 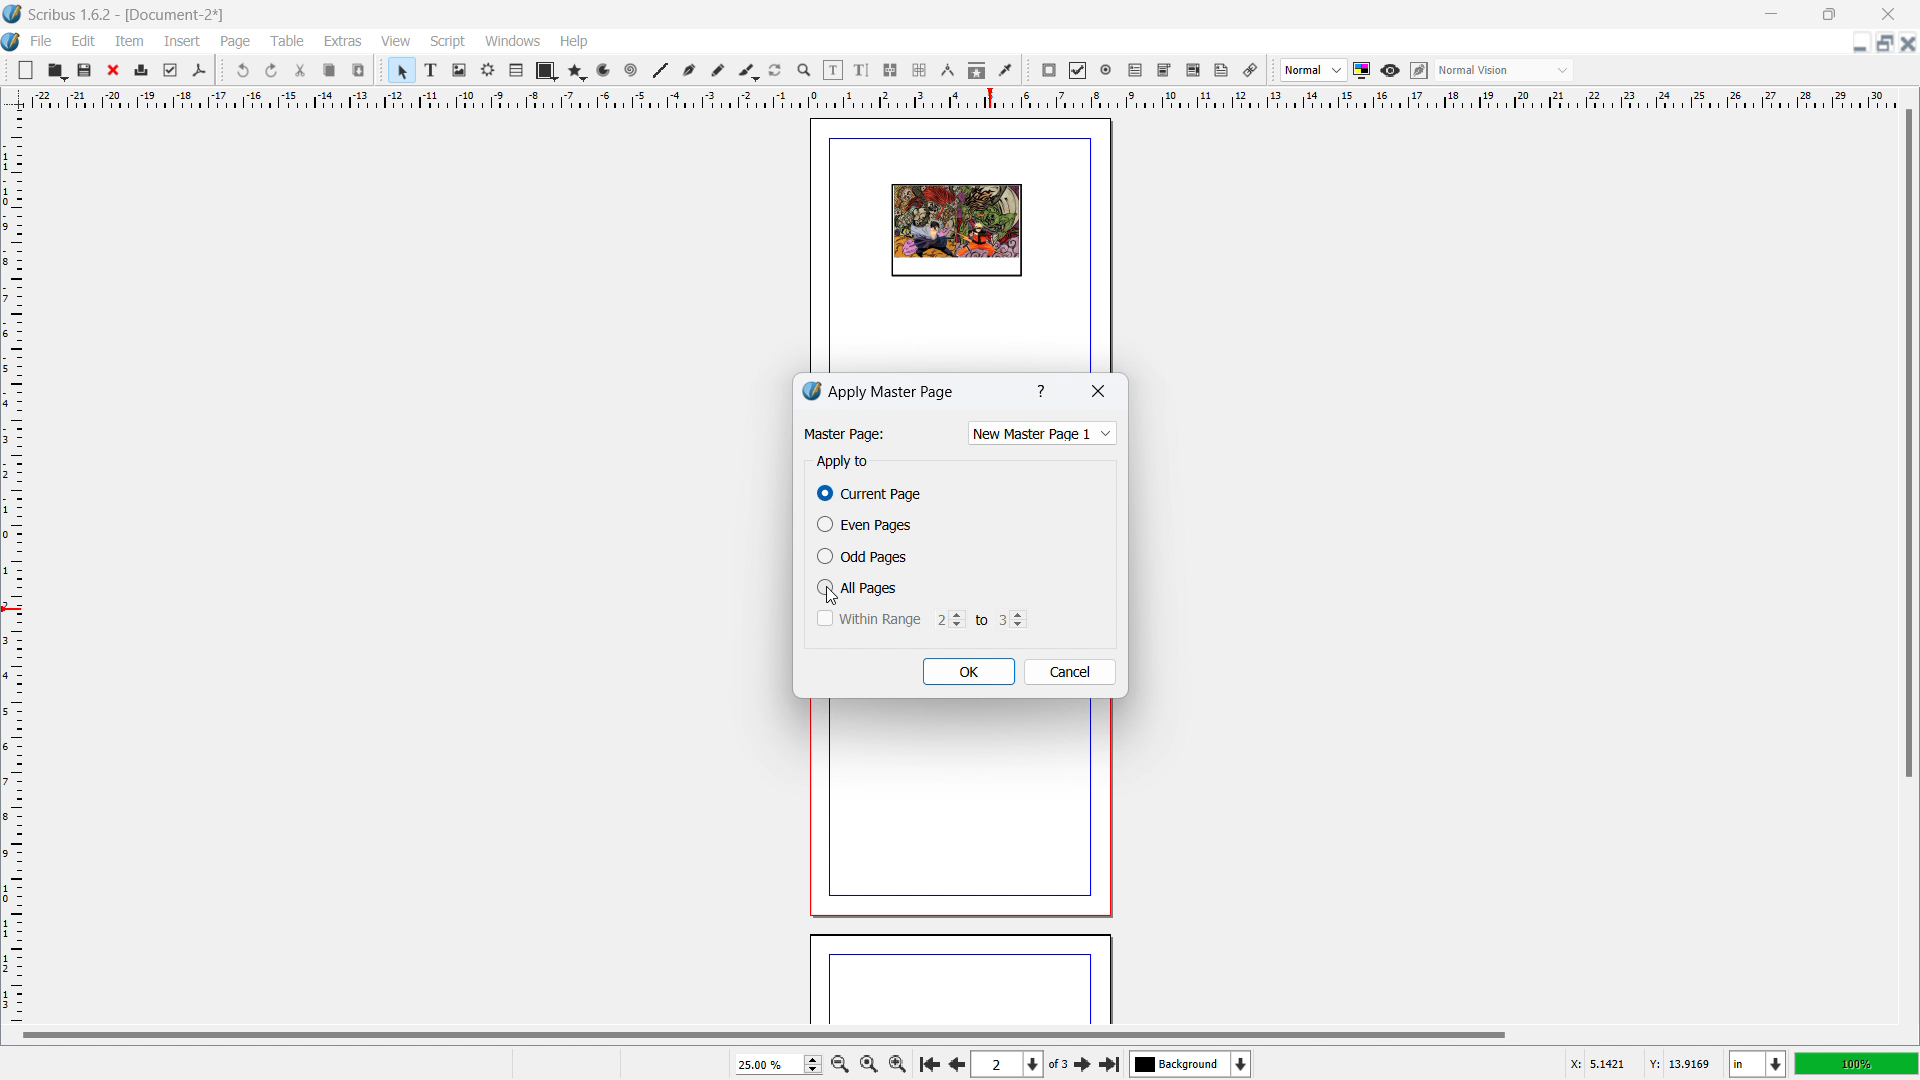 I want to click on table, so click(x=288, y=41).